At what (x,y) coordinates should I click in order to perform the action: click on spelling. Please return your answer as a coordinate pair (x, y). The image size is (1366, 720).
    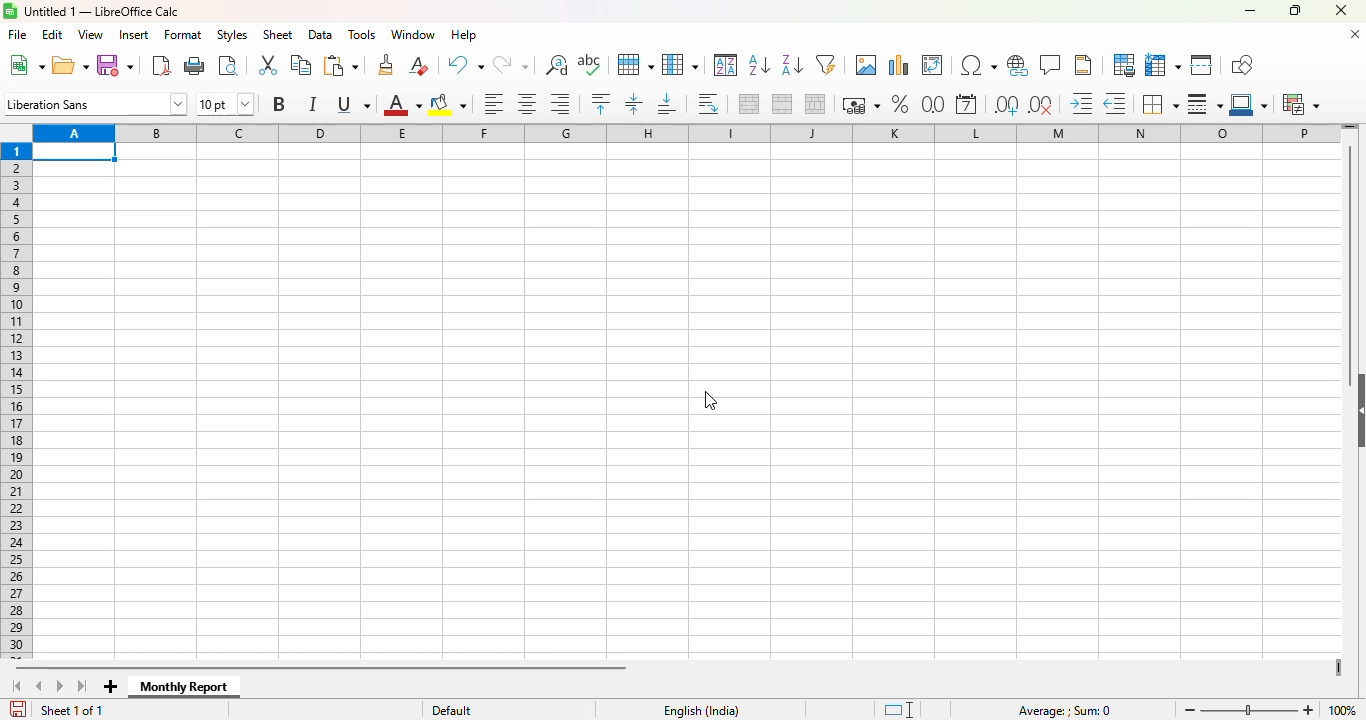
    Looking at the image, I should click on (589, 64).